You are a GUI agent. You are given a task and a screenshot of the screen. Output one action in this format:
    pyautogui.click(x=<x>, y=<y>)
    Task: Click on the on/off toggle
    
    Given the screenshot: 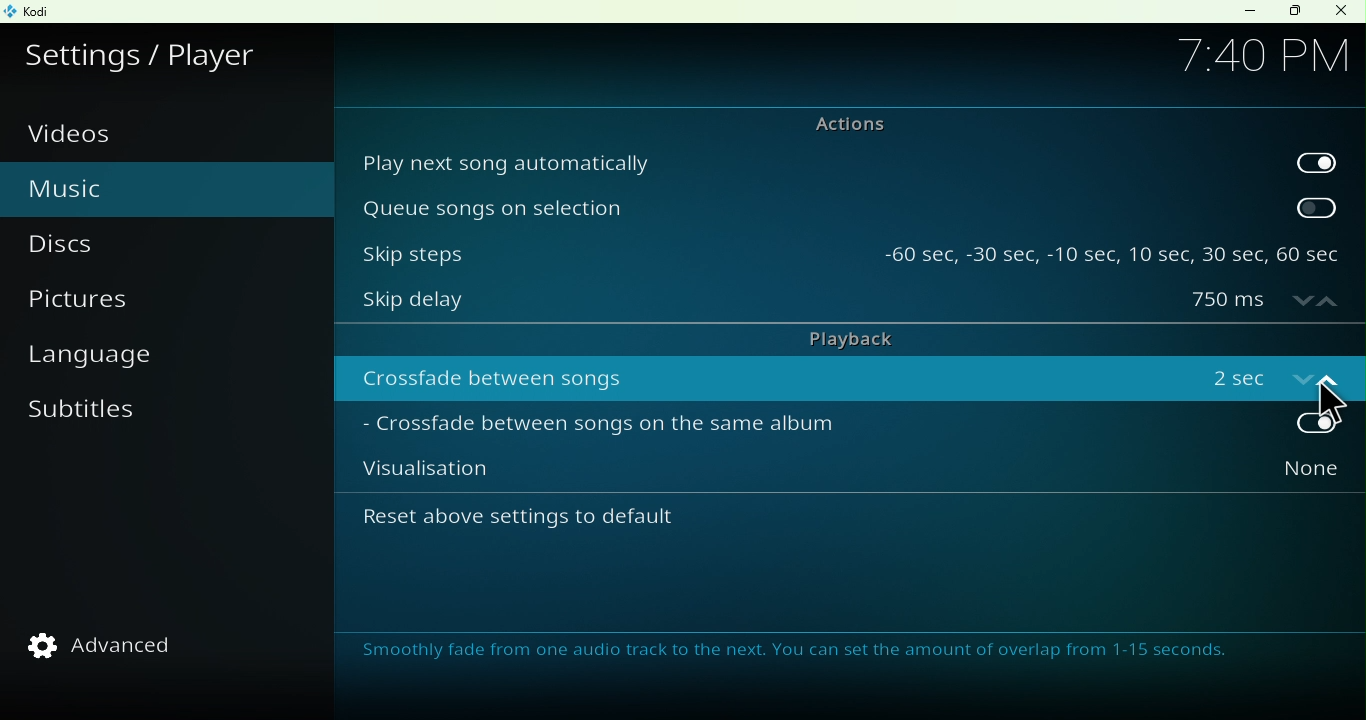 What is the action you would take?
    pyautogui.click(x=1269, y=375)
    